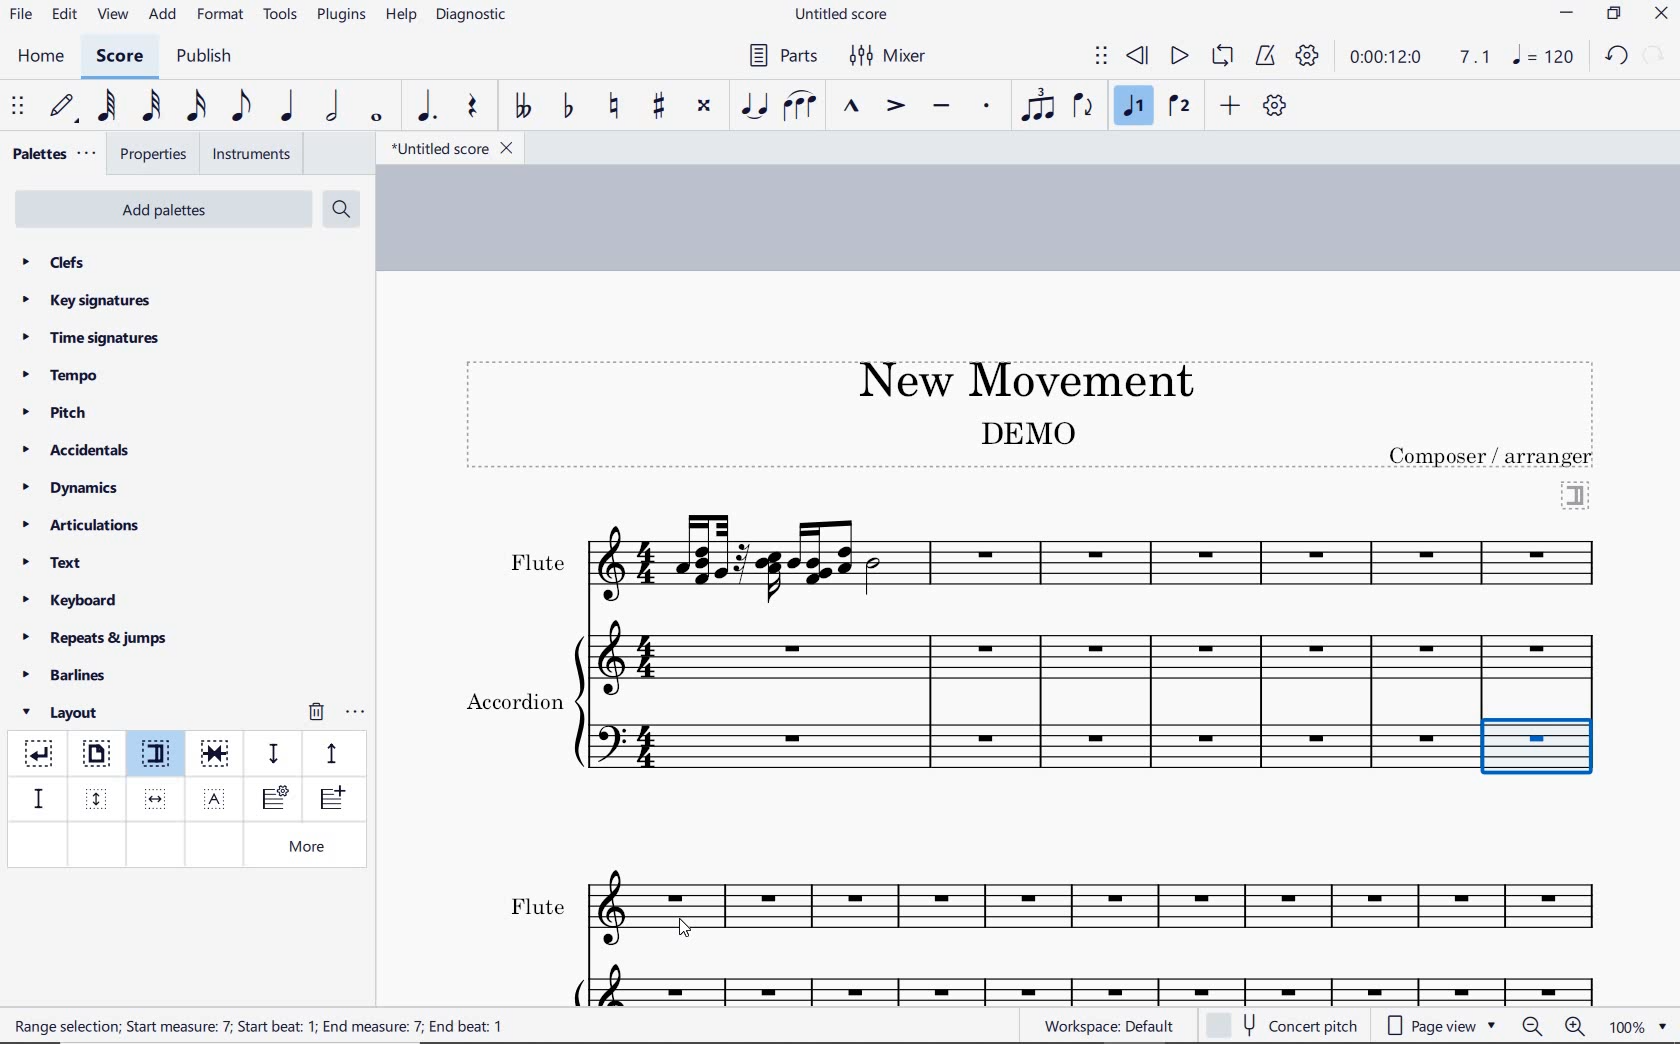 Image resolution: width=1680 pixels, height=1044 pixels. What do you see at coordinates (1284, 1023) in the screenshot?
I see `concert pitch` at bounding box center [1284, 1023].